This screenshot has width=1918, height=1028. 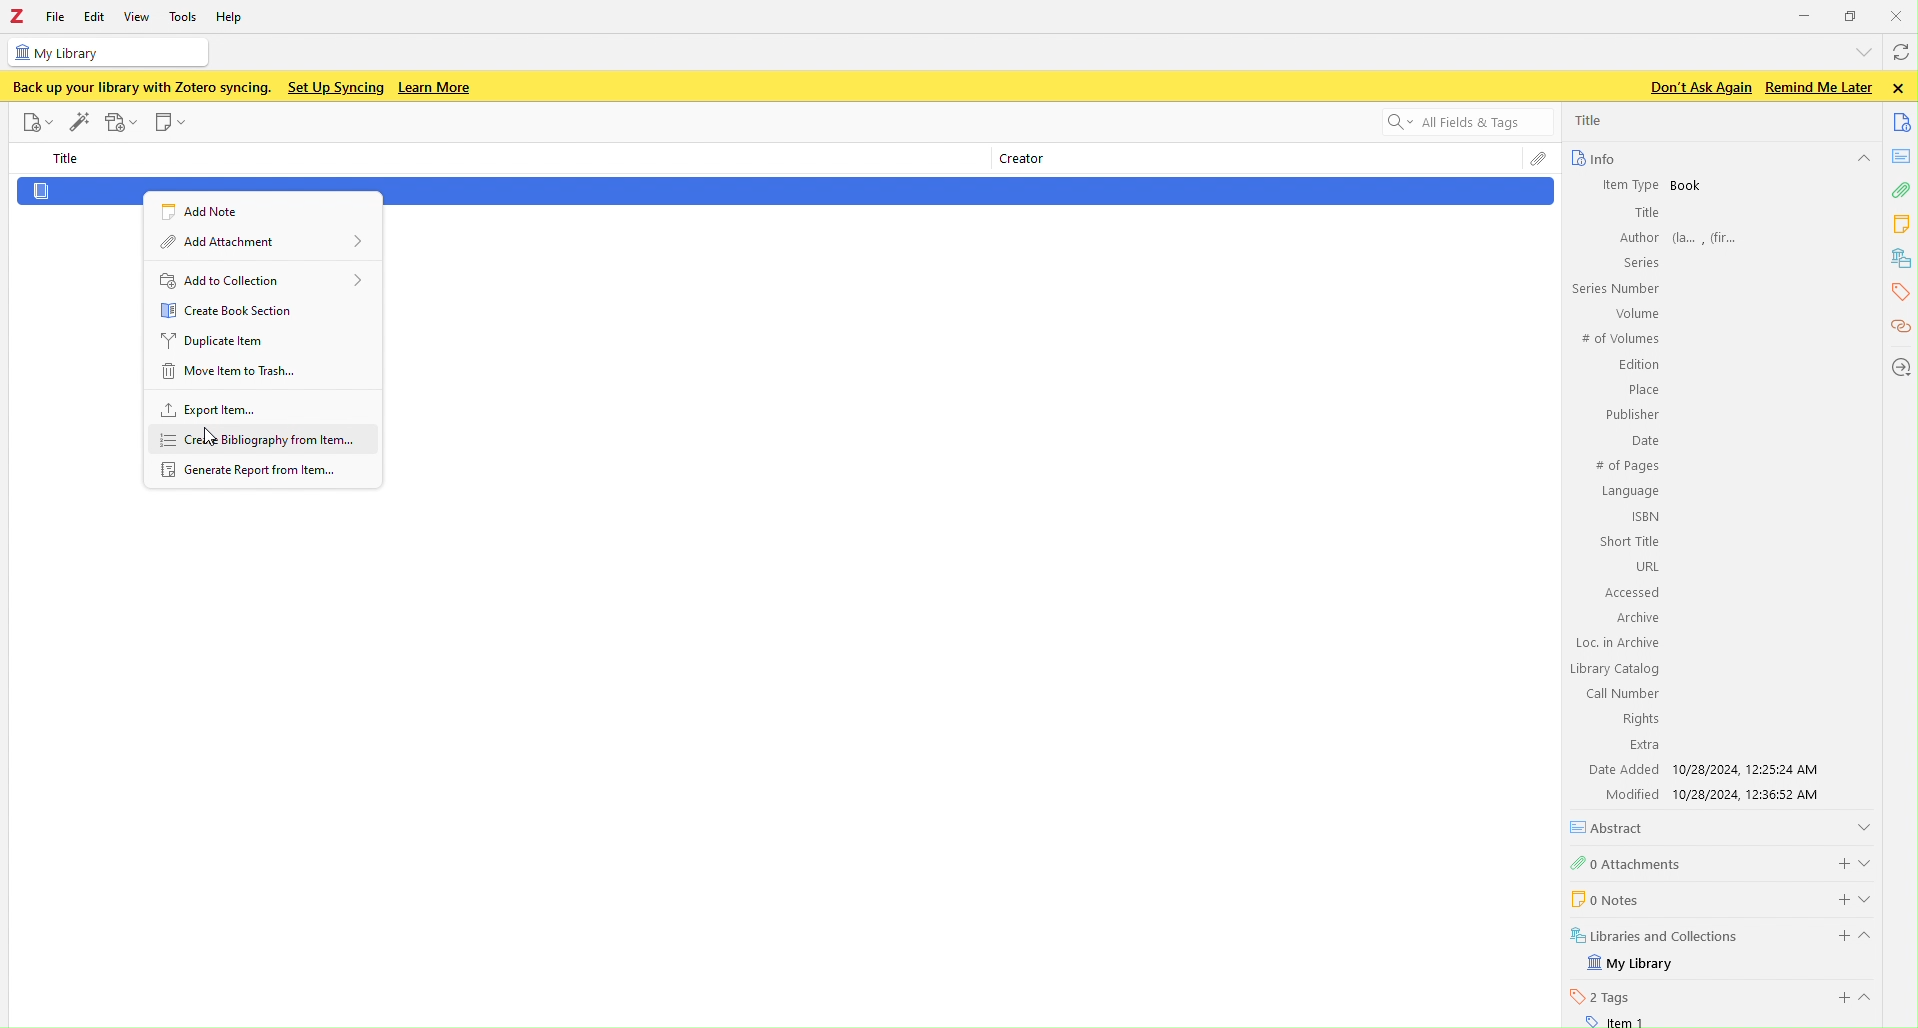 What do you see at coordinates (56, 17) in the screenshot?
I see `FIle` at bounding box center [56, 17].